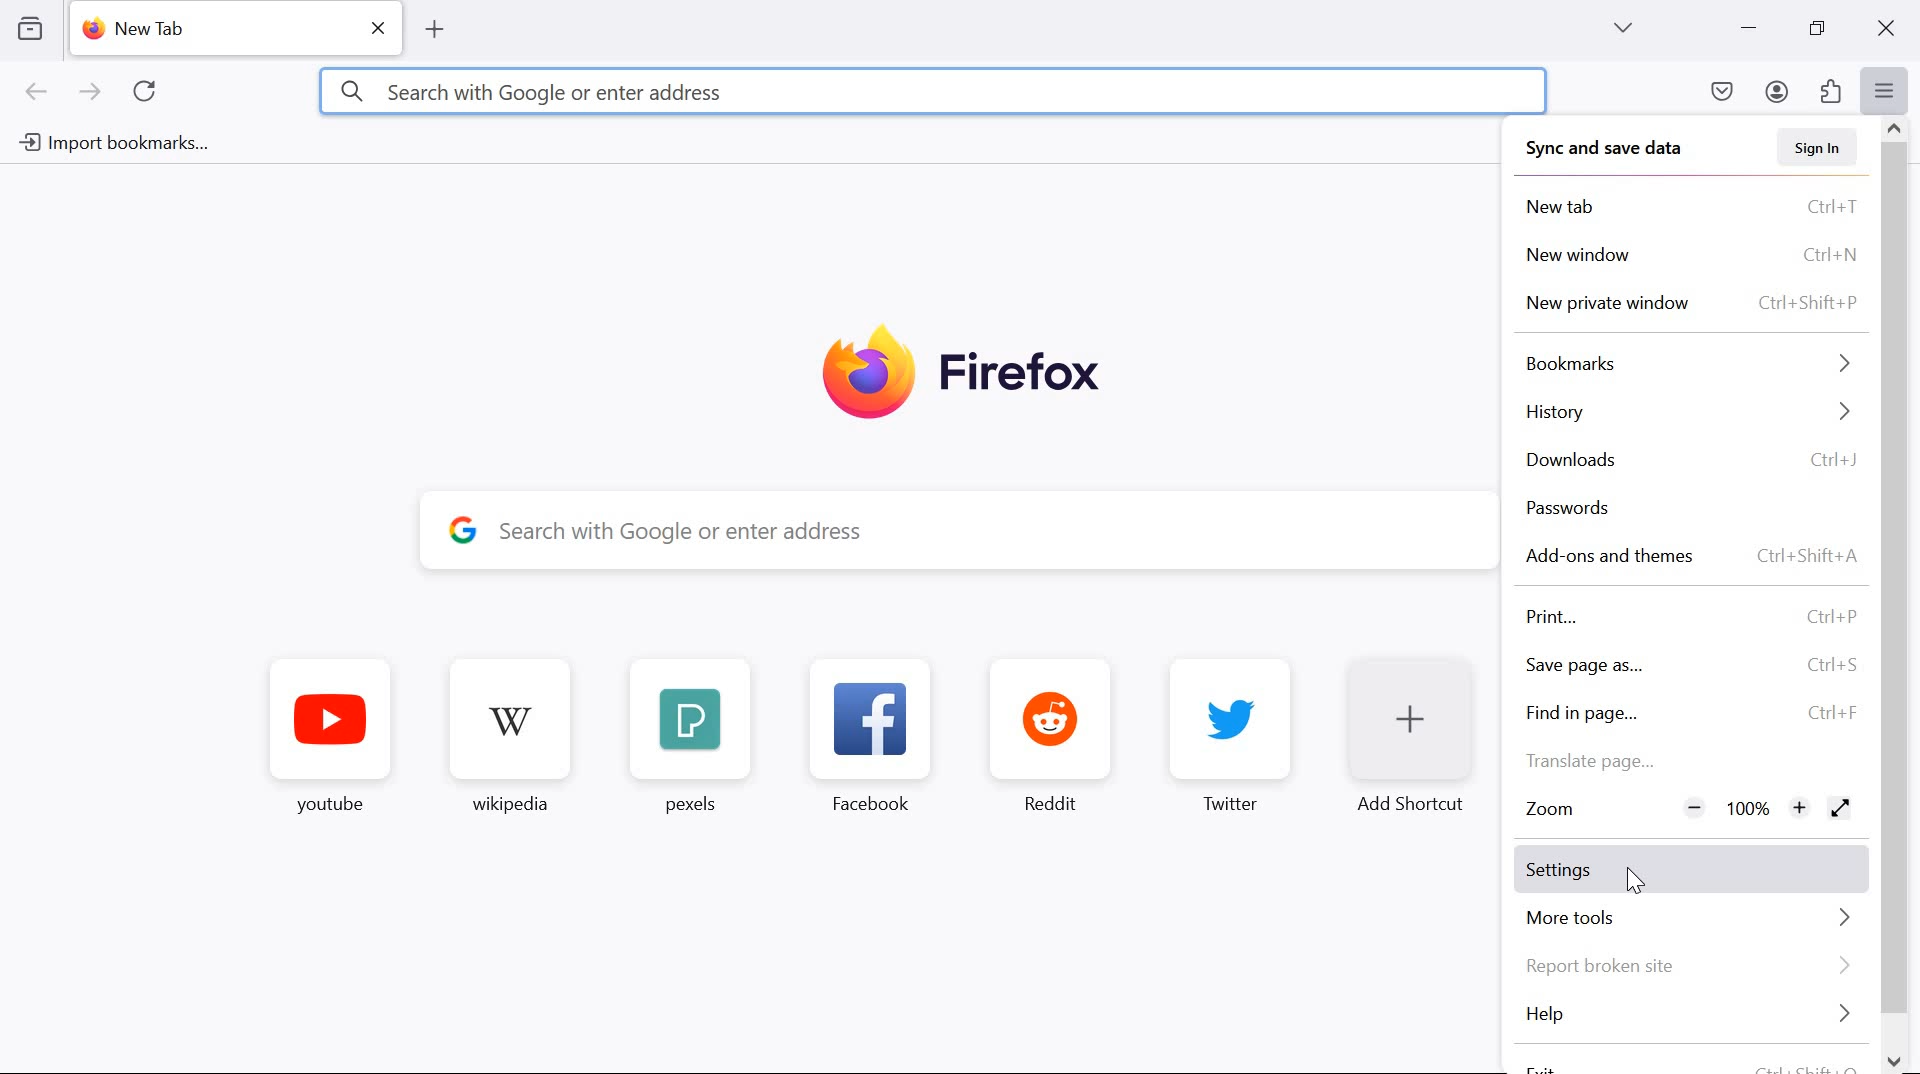  Describe the element at coordinates (1832, 90) in the screenshot. I see `extensions` at that location.